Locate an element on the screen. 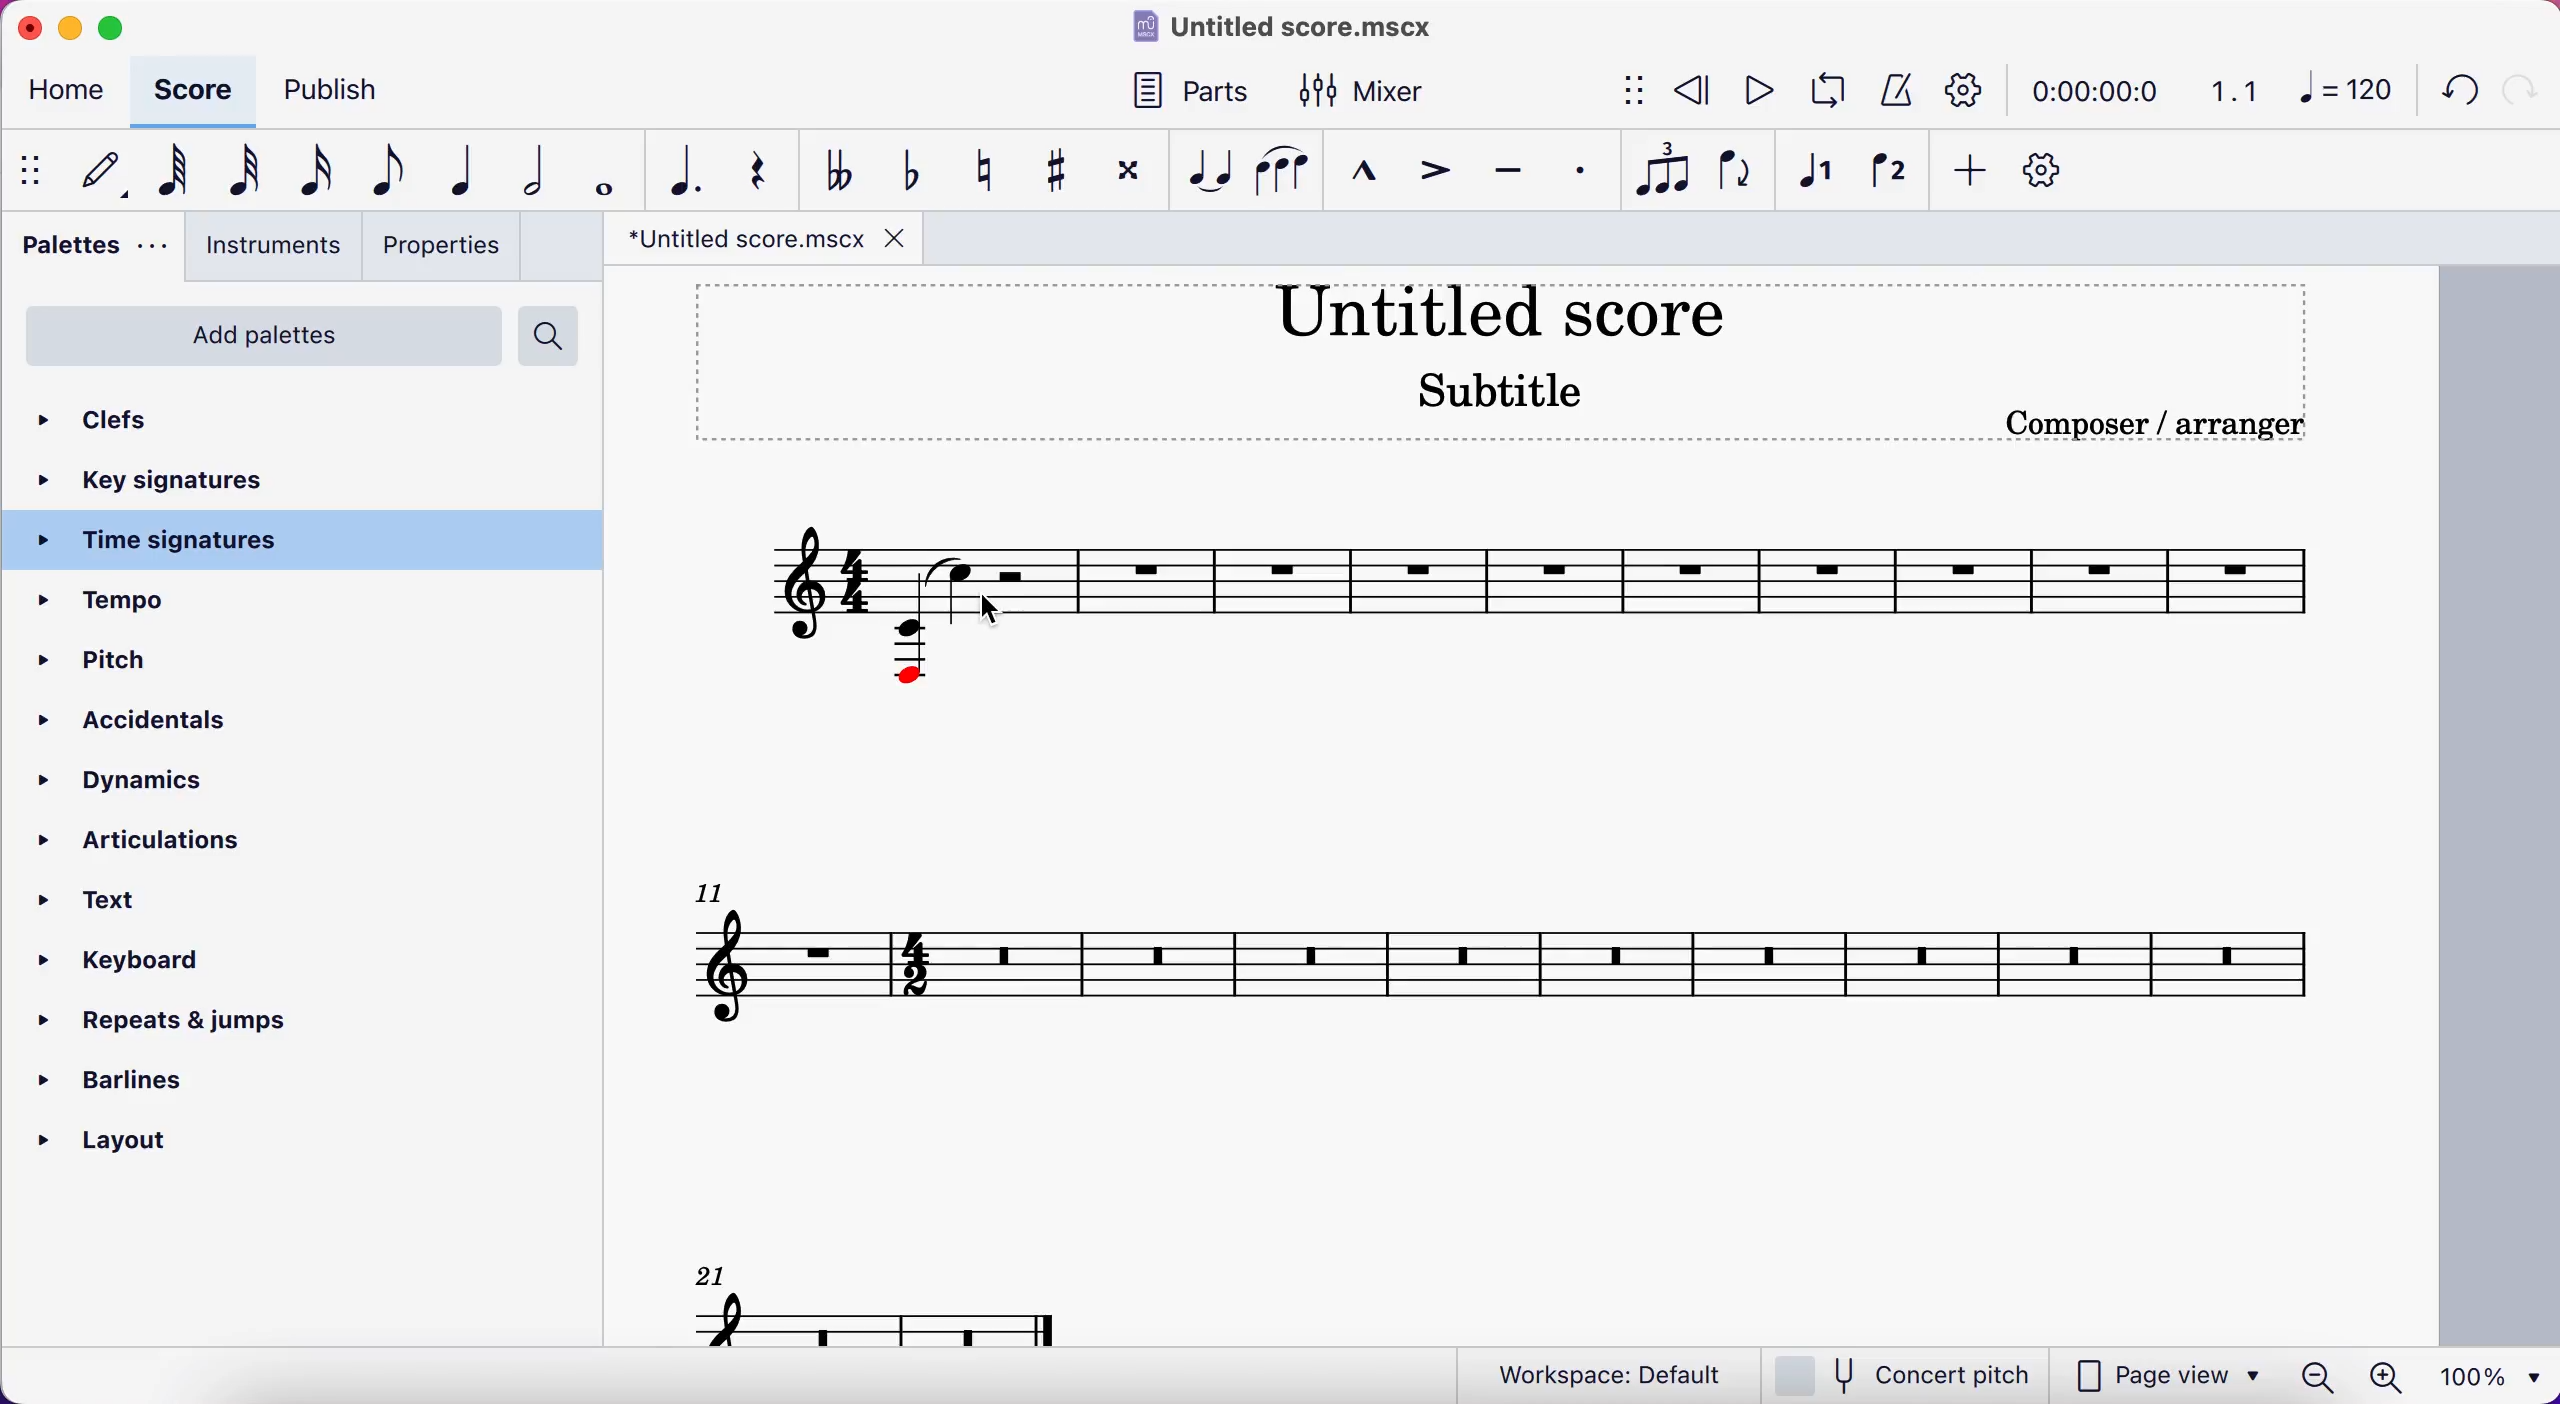 Image resolution: width=2560 pixels, height=1404 pixels. 100% is located at coordinates (2493, 1377).